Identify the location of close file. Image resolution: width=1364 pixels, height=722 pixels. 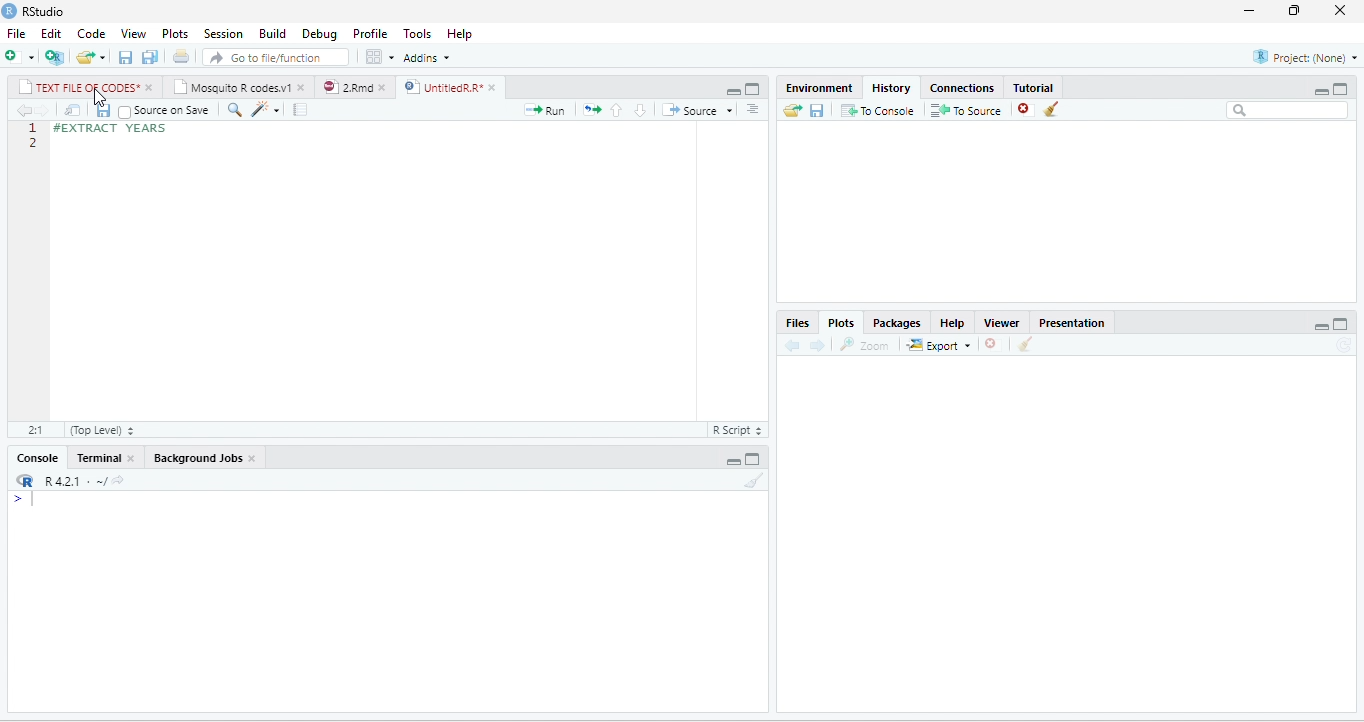
(1026, 109).